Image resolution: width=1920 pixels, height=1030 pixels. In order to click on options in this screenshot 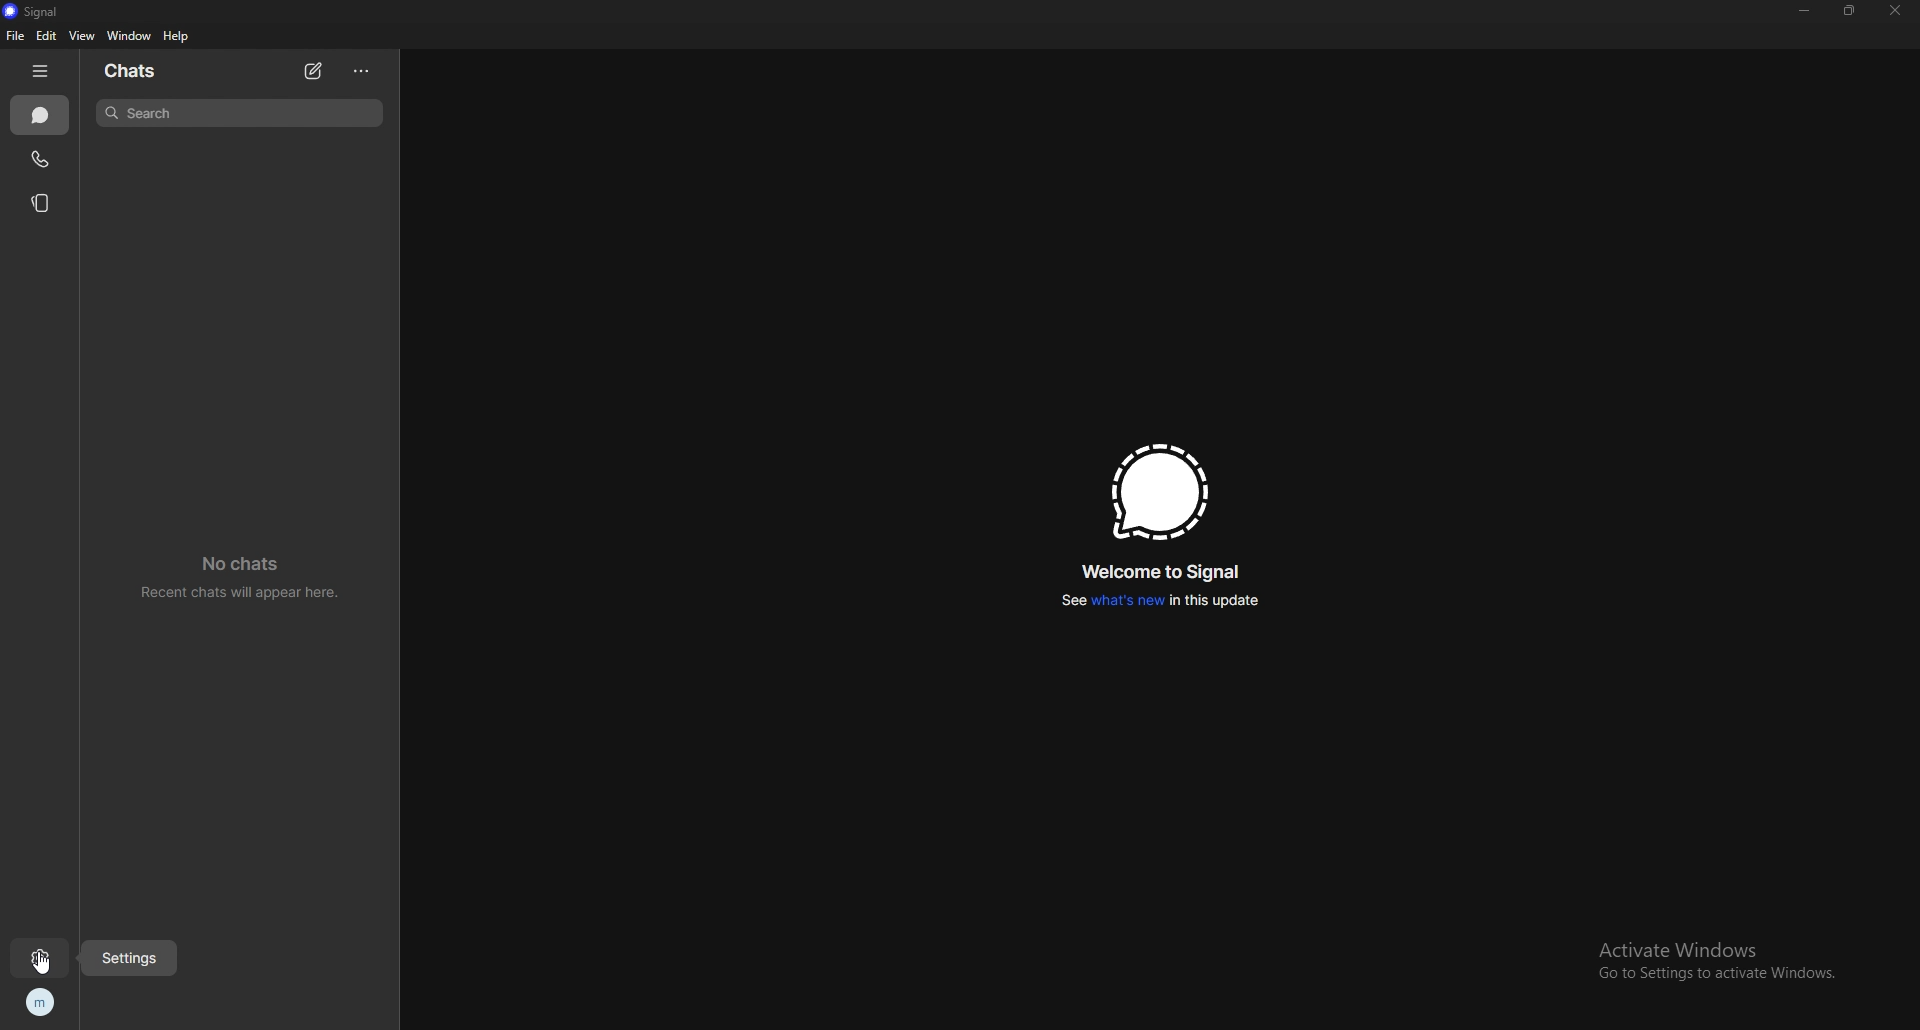, I will do `click(362, 70)`.